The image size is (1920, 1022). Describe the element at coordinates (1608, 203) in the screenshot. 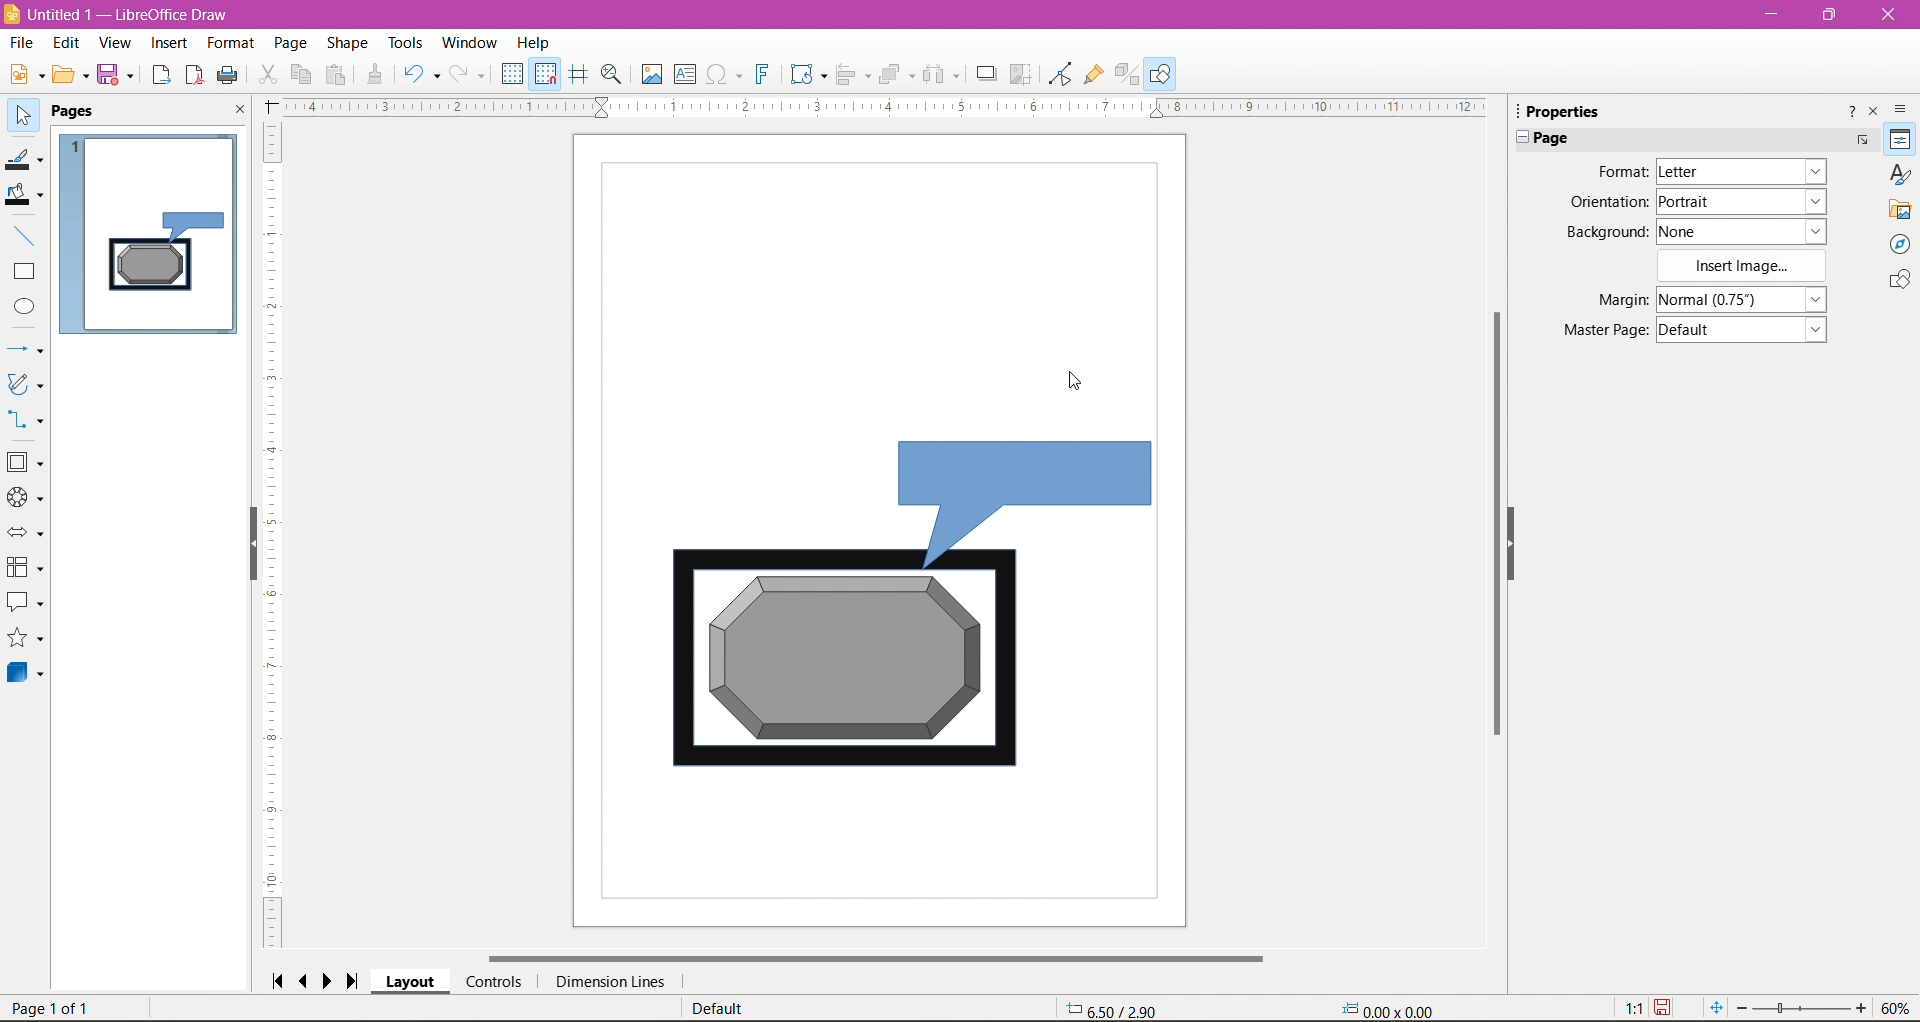

I see `Orientation` at that location.